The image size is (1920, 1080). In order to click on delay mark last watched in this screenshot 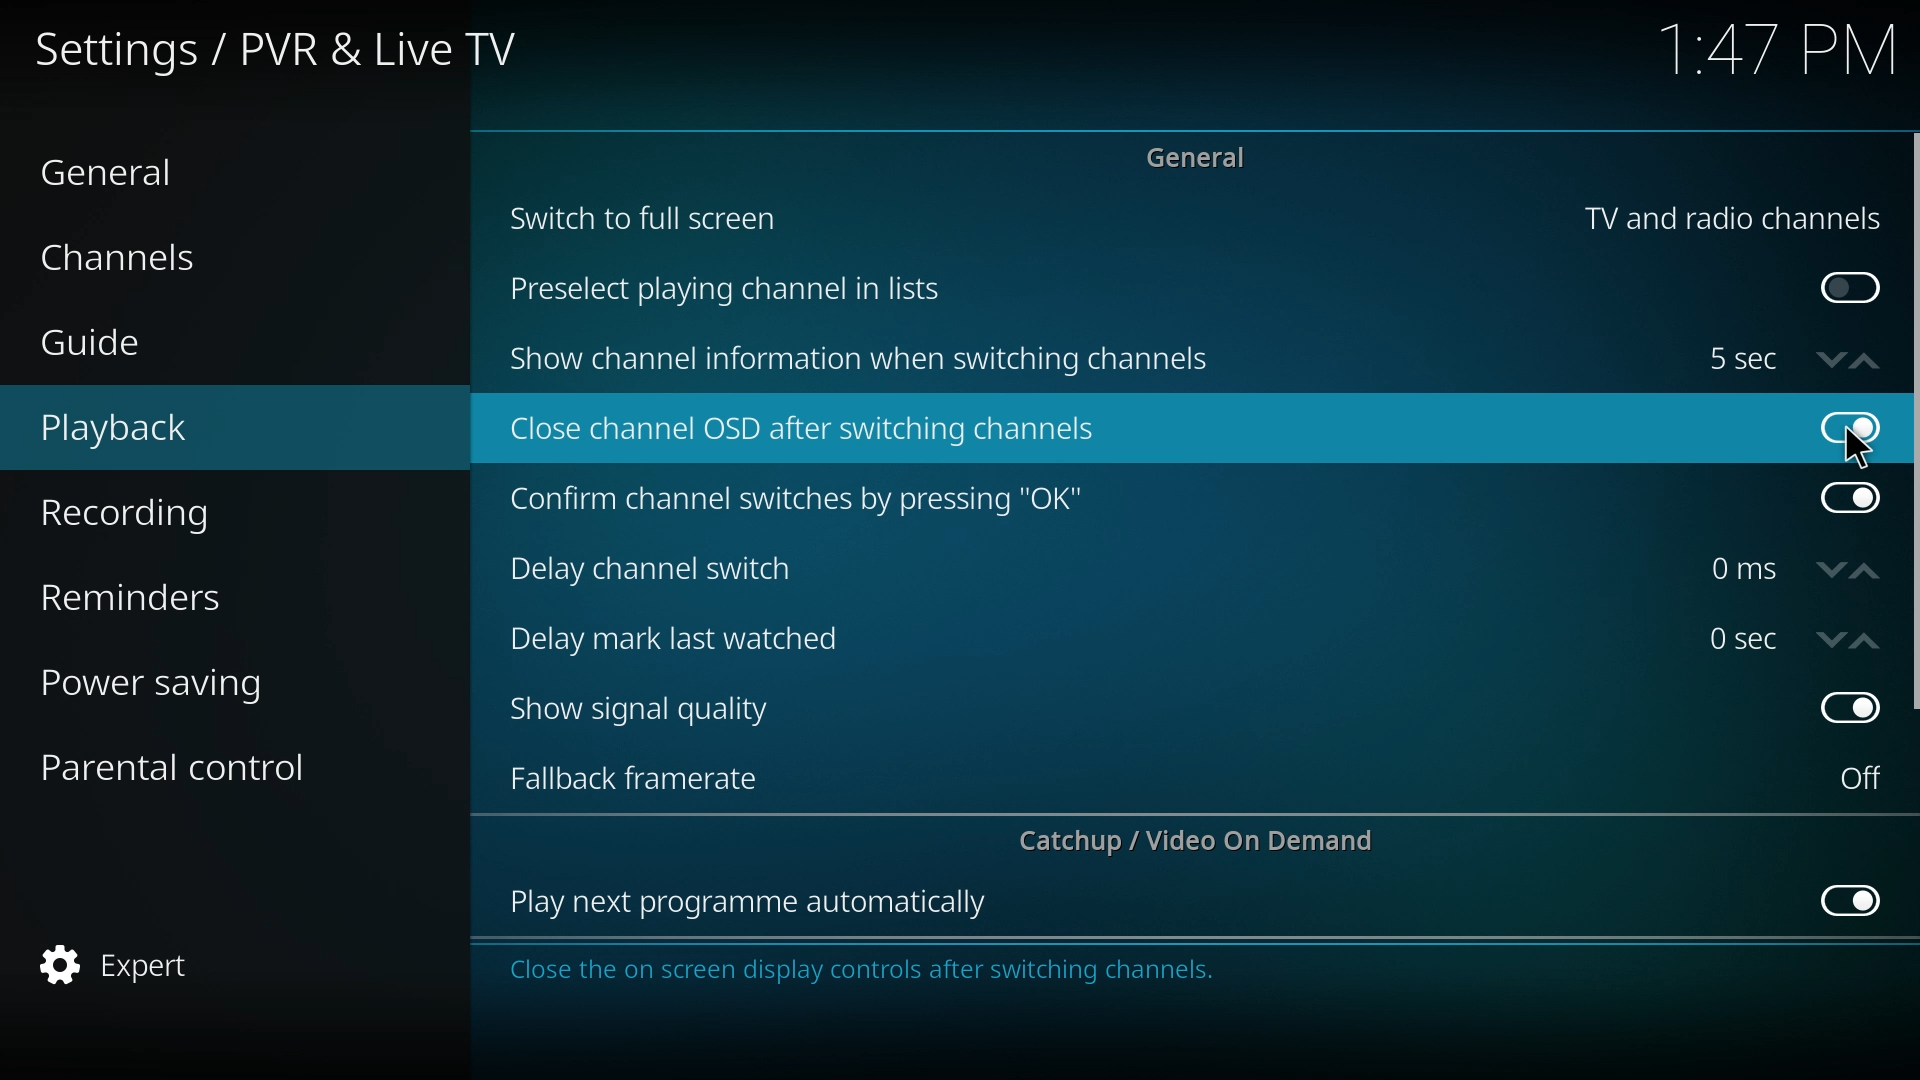, I will do `click(684, 636)`.